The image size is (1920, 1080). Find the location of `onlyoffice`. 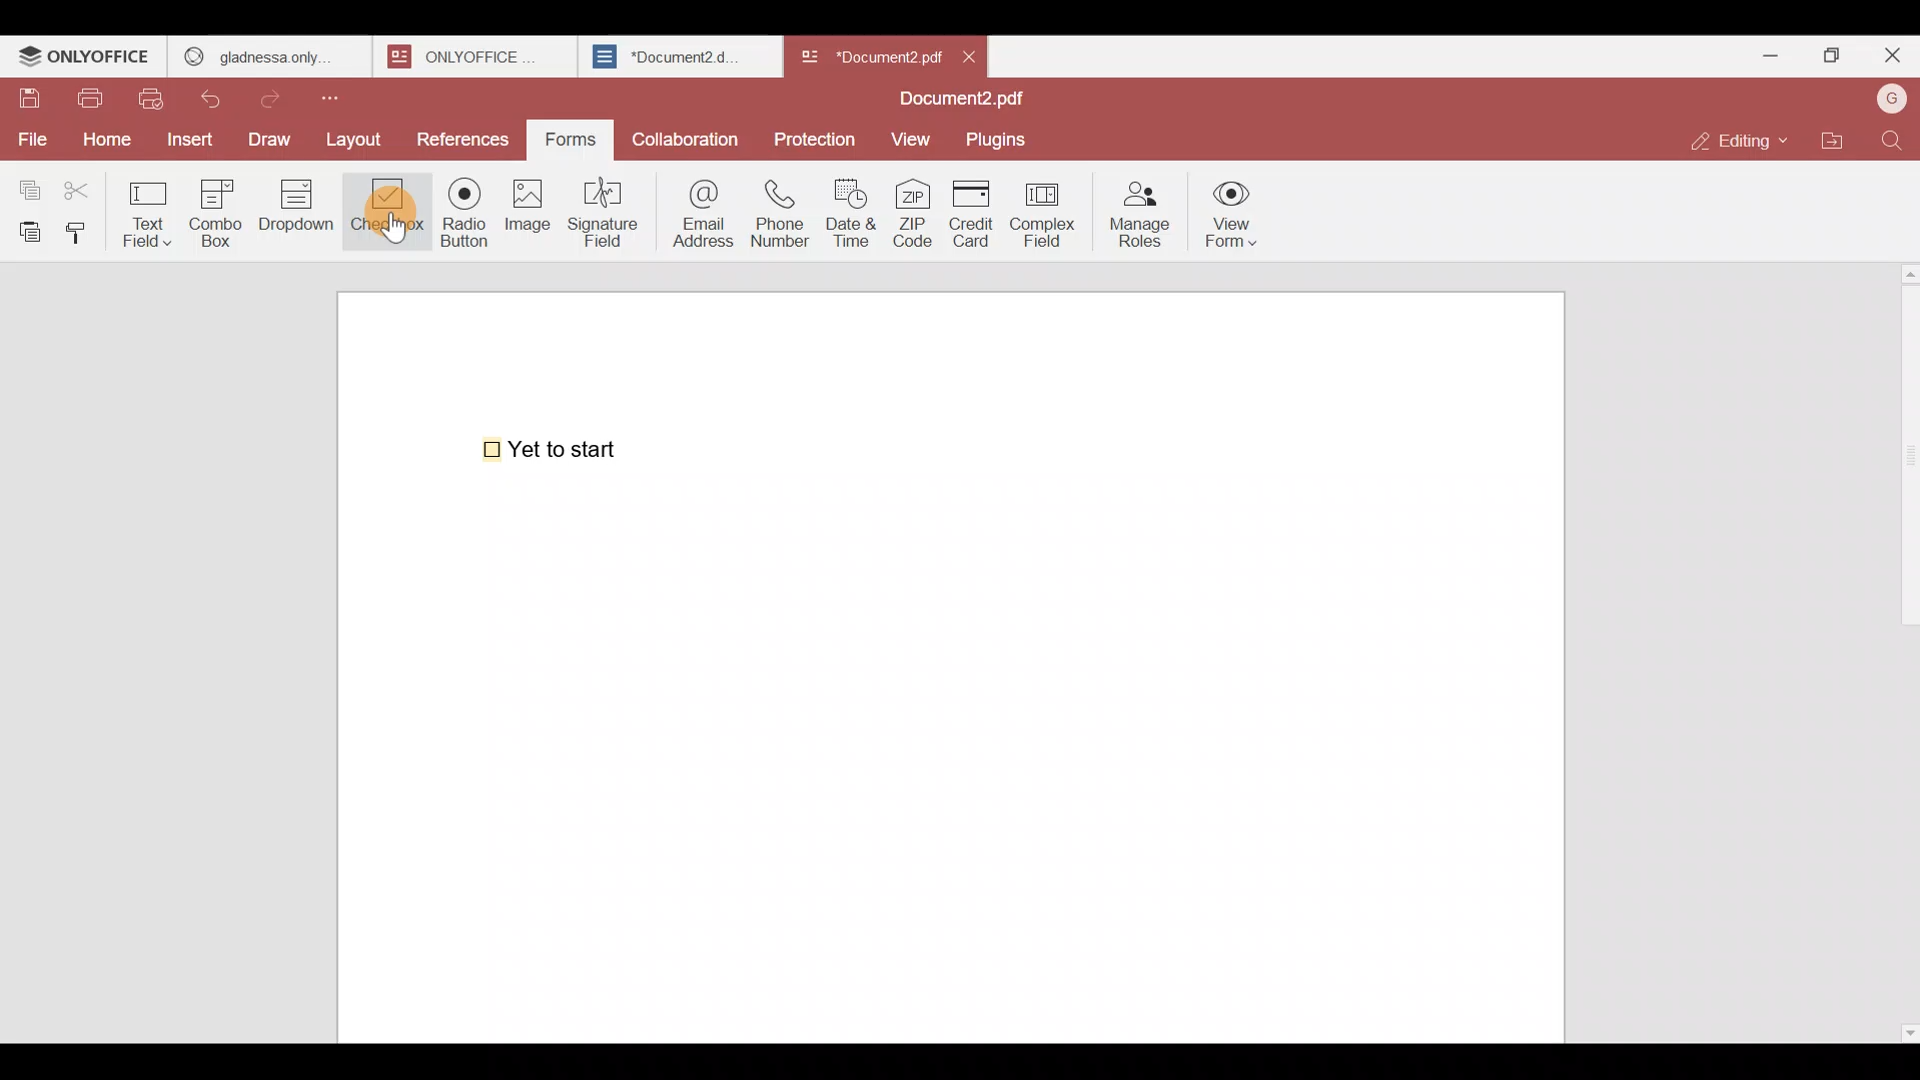

onlyoffice is located at coordinates (468, 56).